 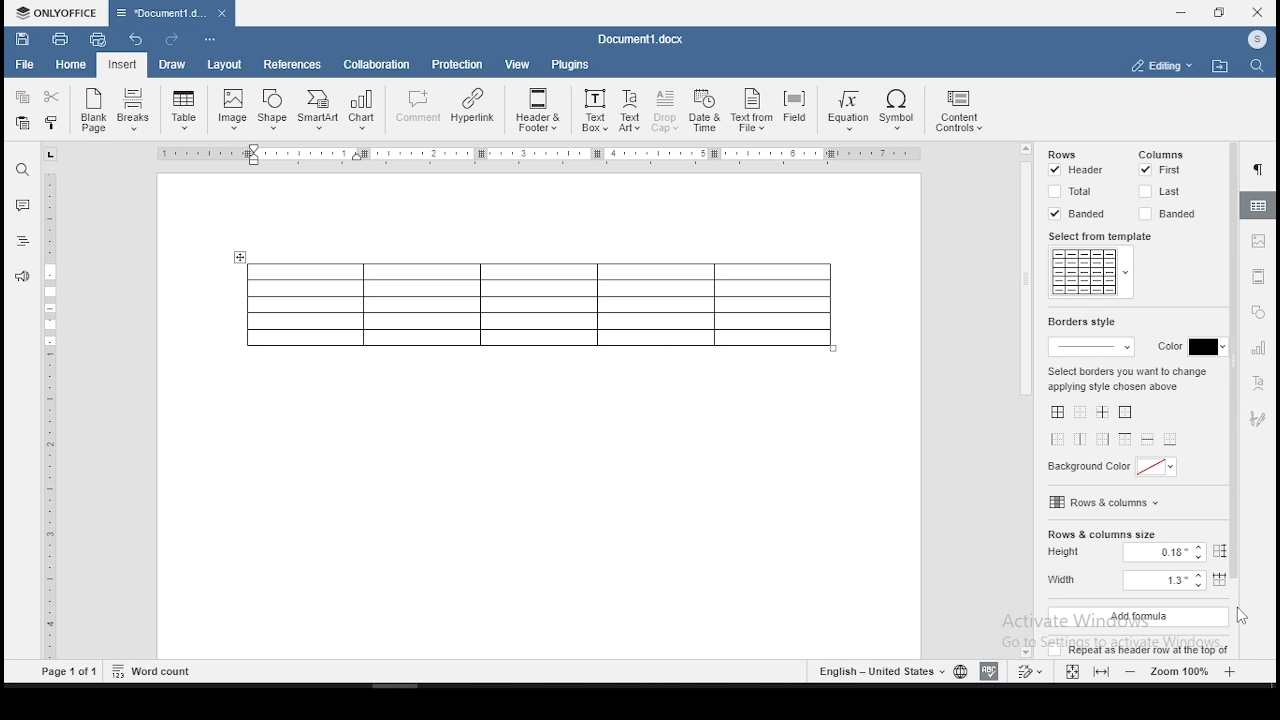 What do you see at coordinates (1257, 13) in the screenshot?
I see `close window` at bounding box center [1257, 13].